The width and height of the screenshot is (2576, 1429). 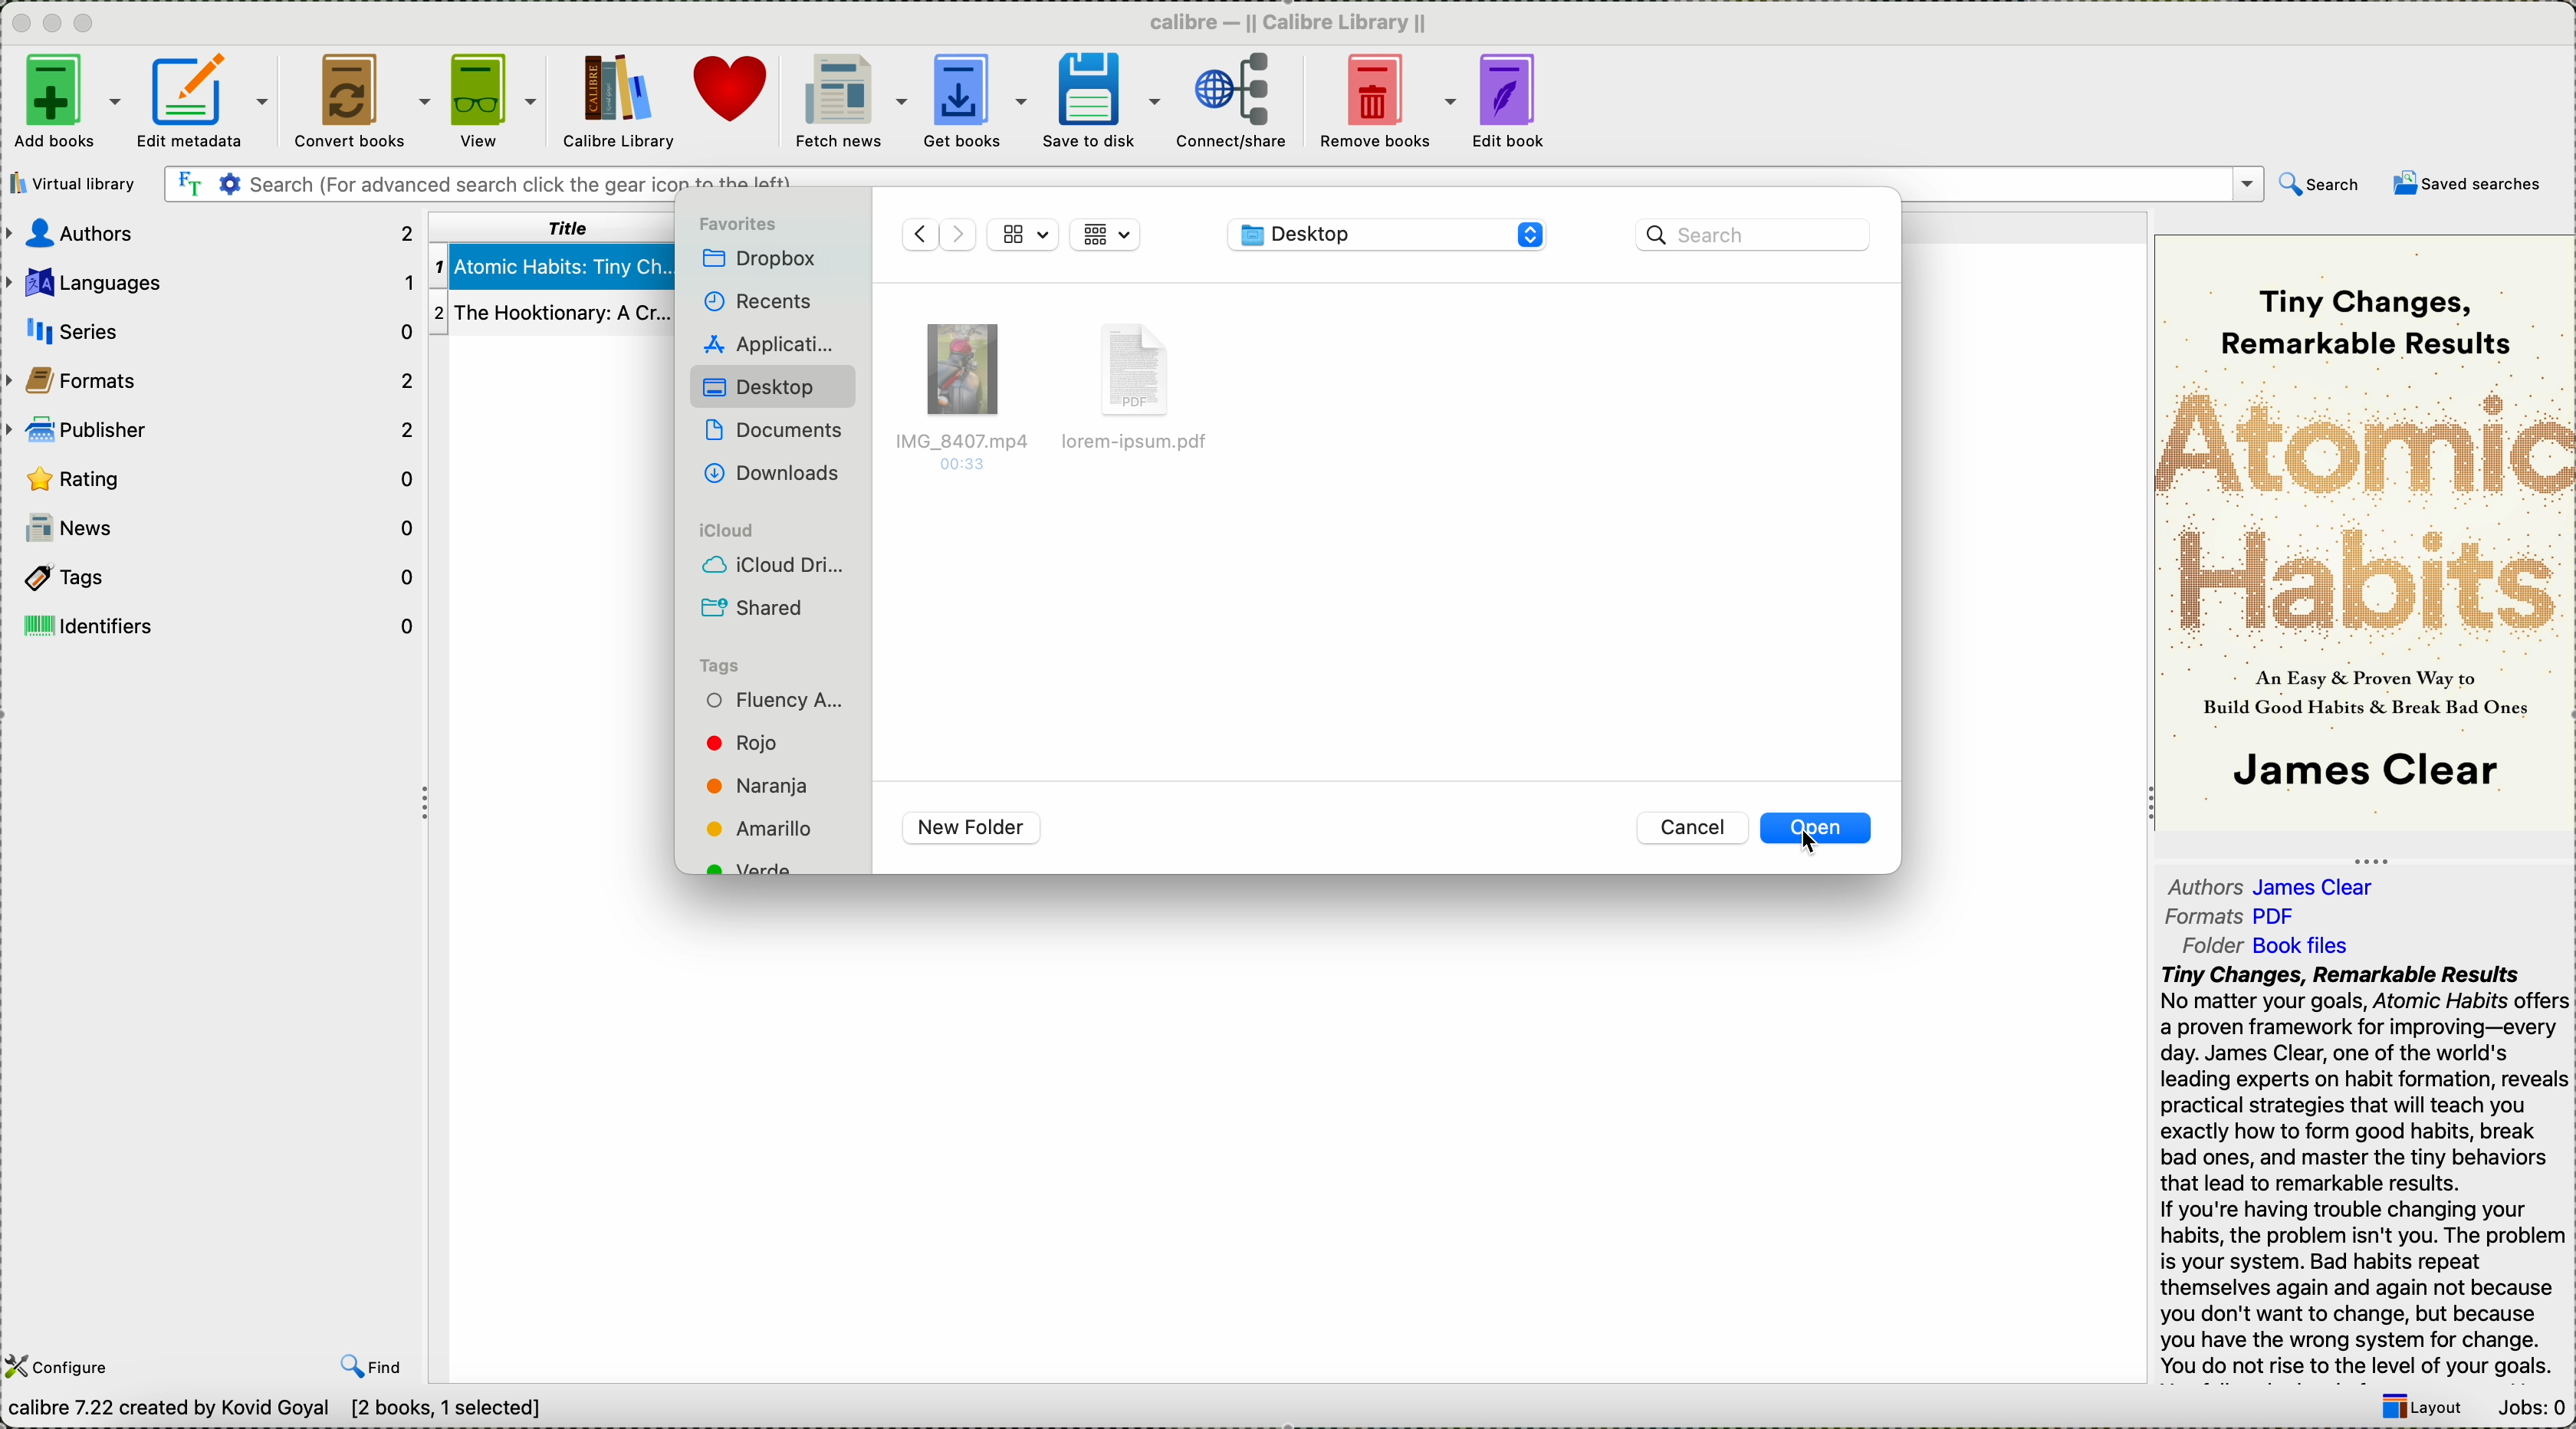 What do you see at coordinates (1289, 19) in the screenshot?
I see `Calibre Calibre library` at bounding box center [1289, 19].